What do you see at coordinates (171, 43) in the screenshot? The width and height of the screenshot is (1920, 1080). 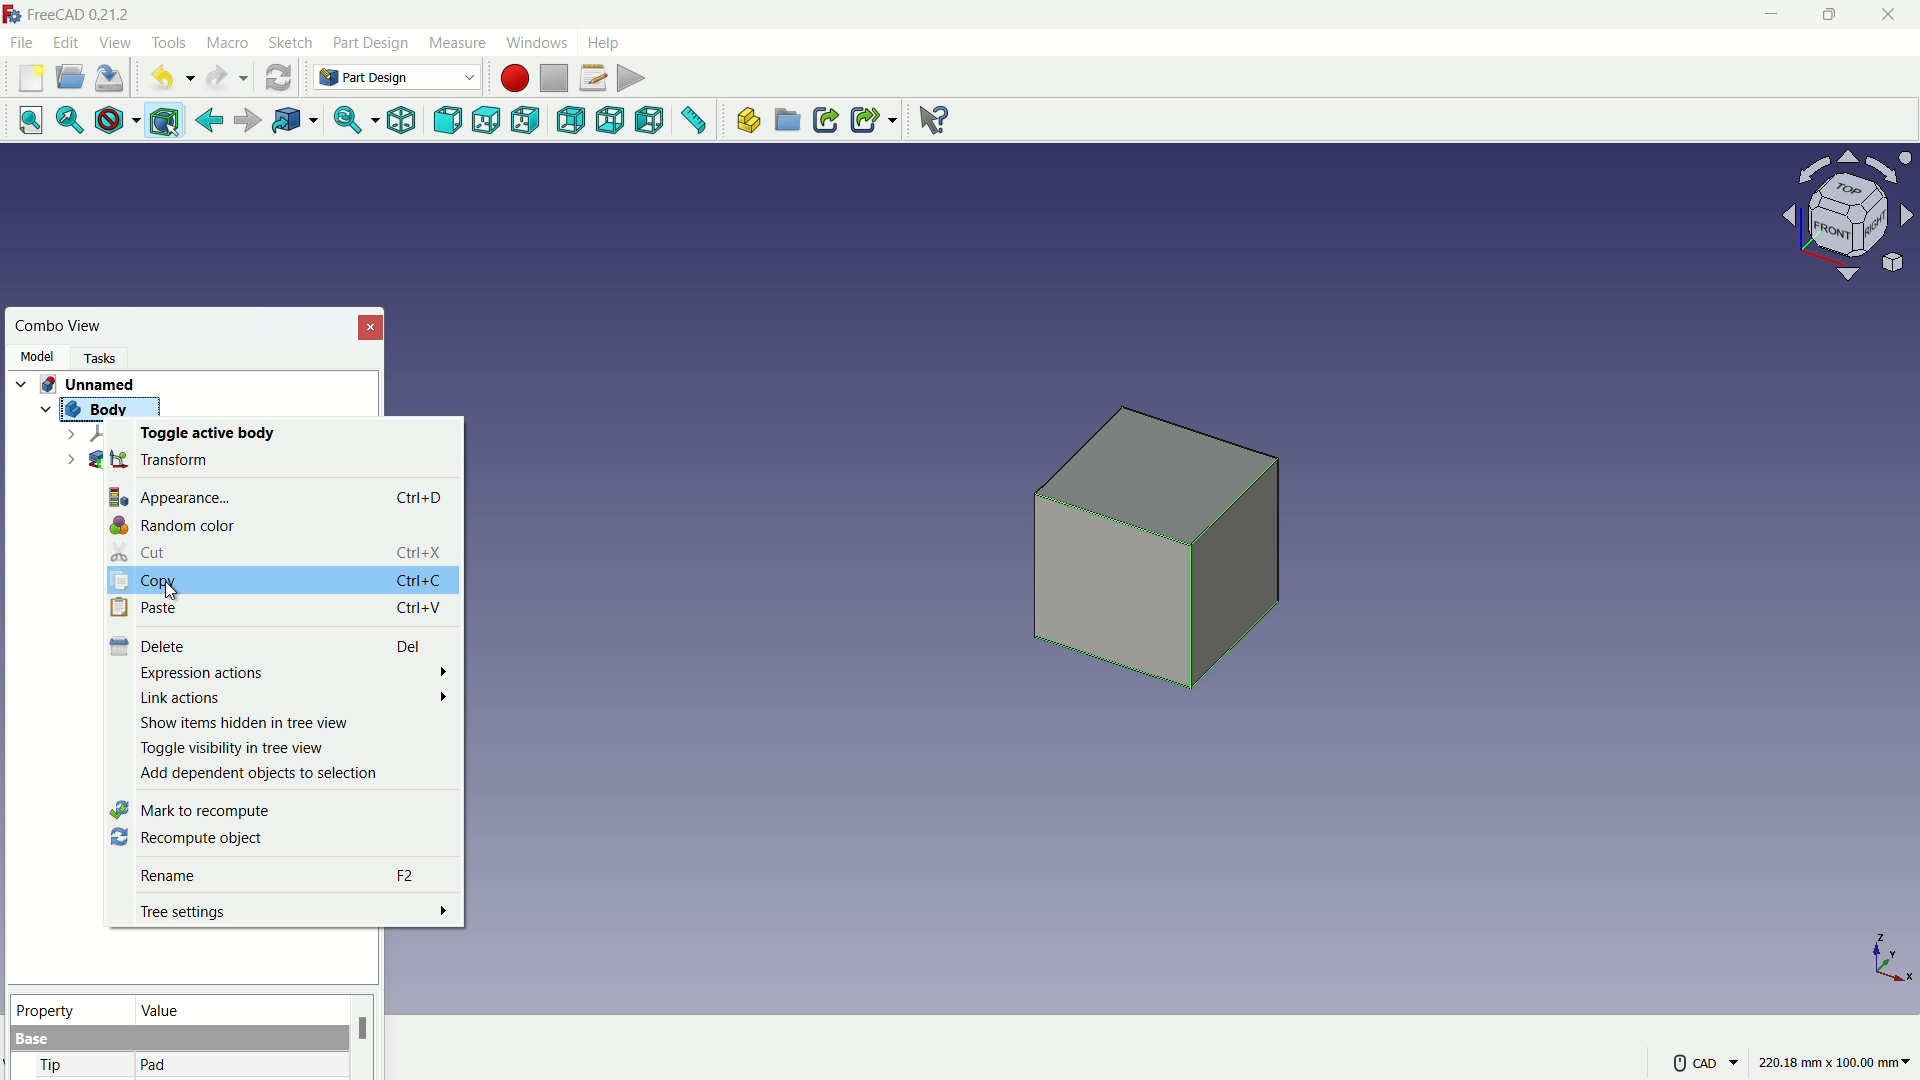 I see `tools` at bounding box center [171, 43].